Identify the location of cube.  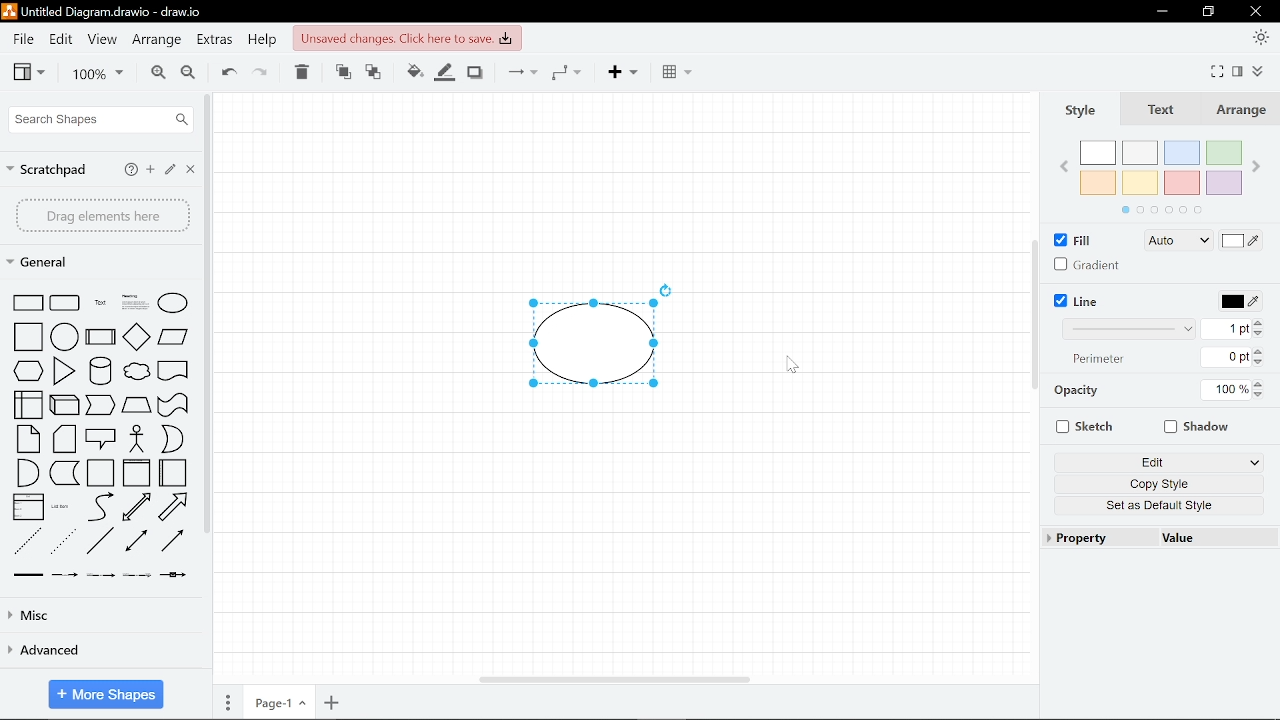
(66, 406).